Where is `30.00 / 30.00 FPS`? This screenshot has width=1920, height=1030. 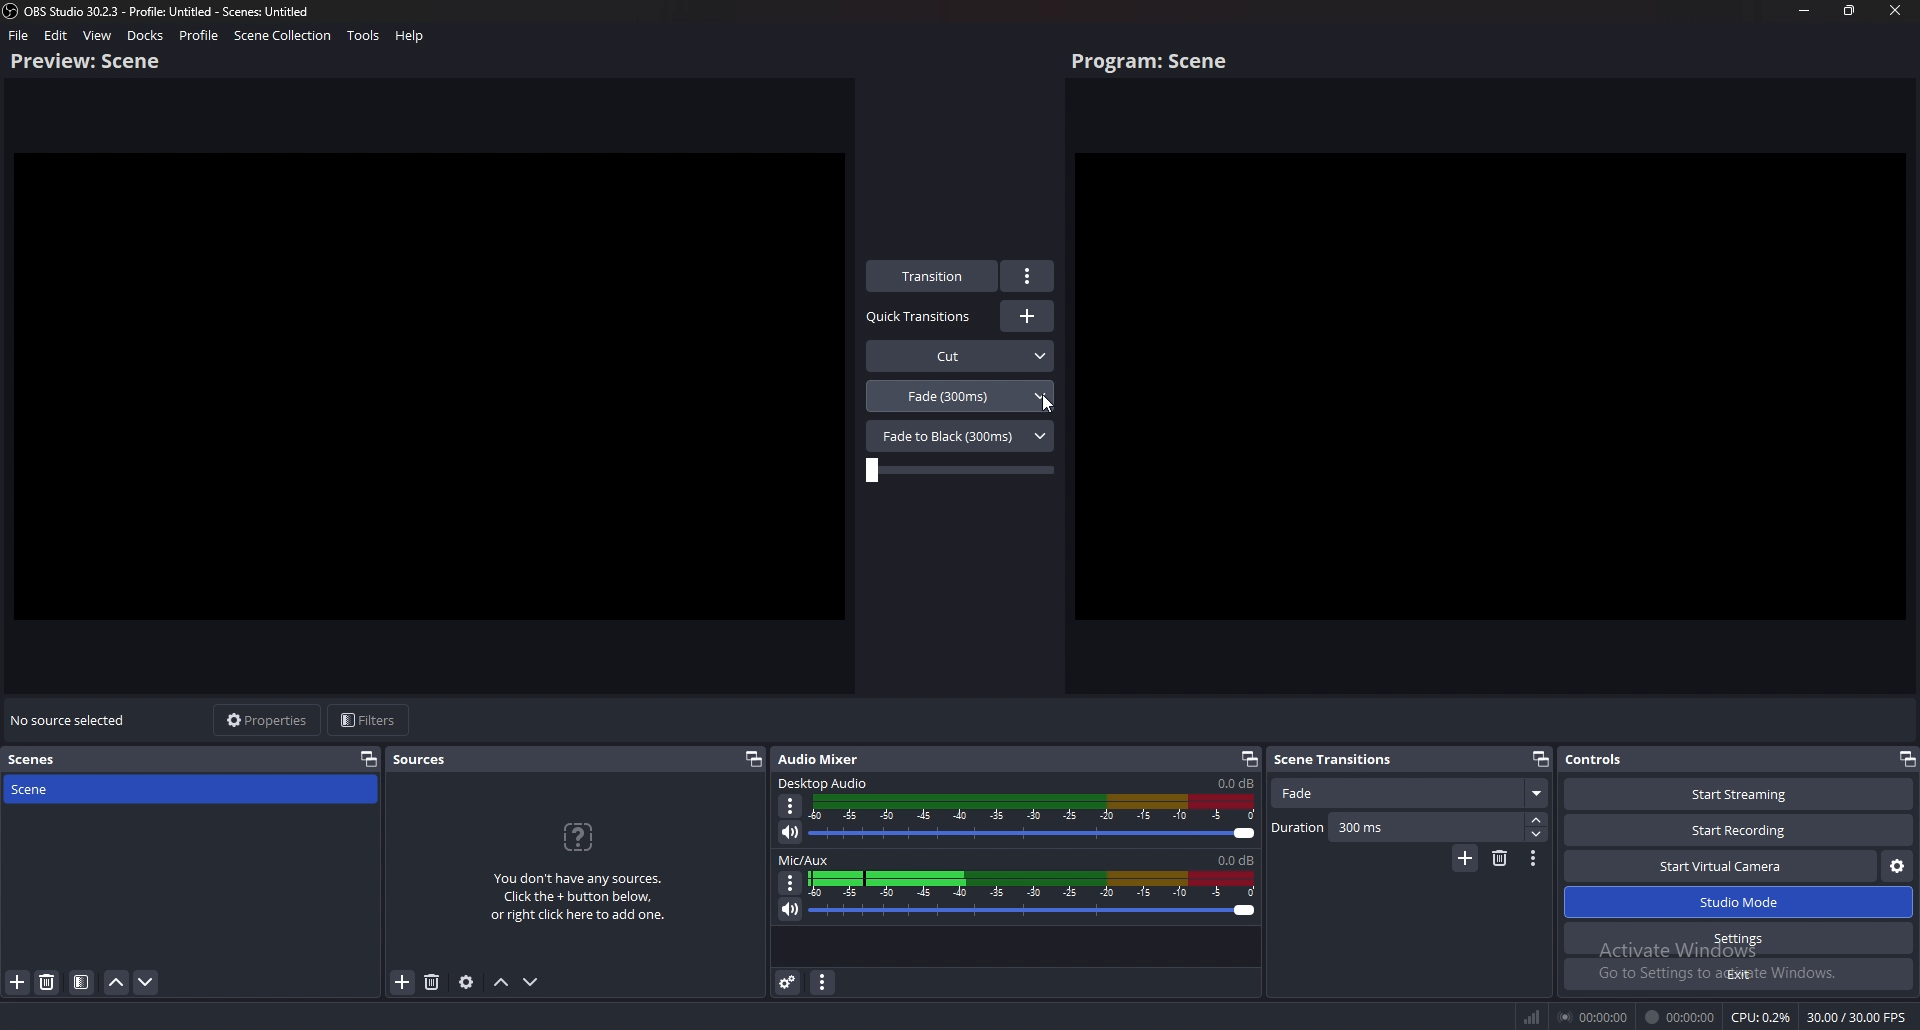
30.00 / 30.00 FPS is located at coordinates (1857, 1016).